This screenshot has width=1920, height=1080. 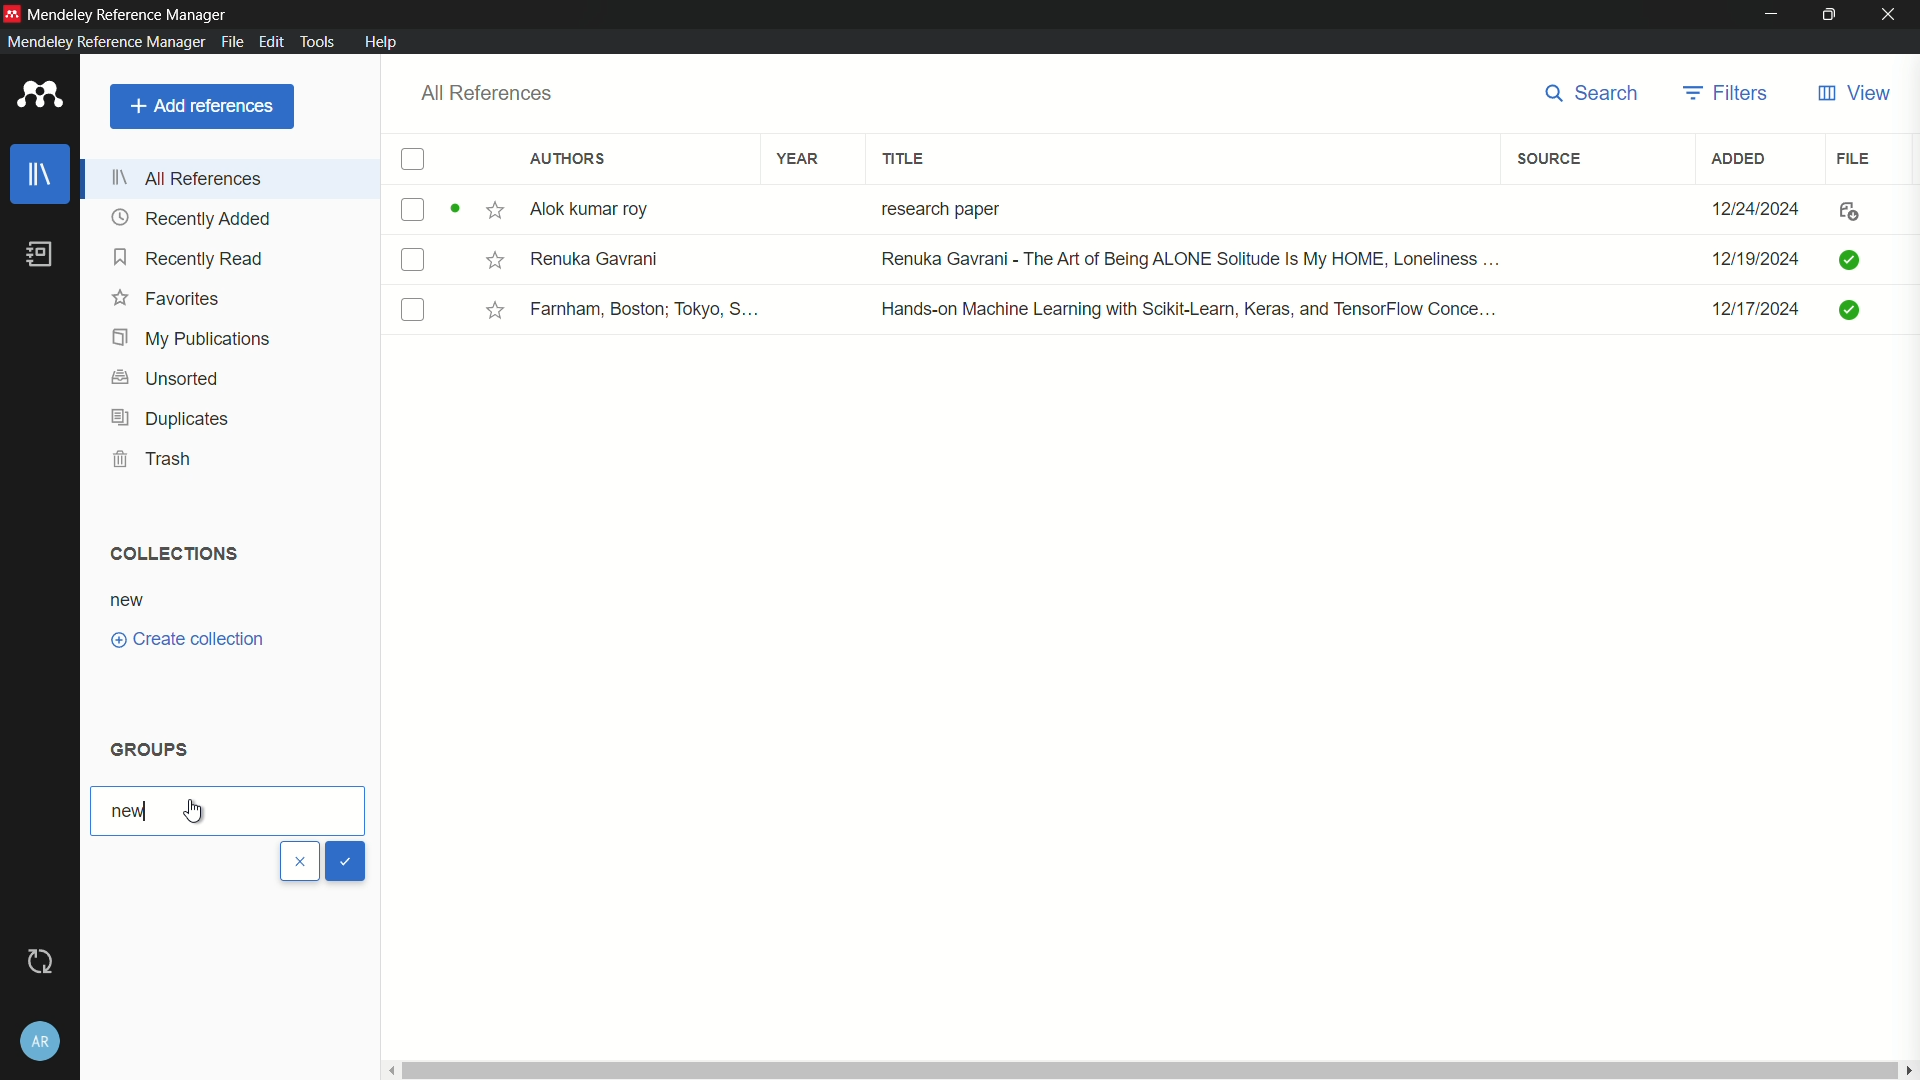 I want to click on added, so click(x=1740, y=158).